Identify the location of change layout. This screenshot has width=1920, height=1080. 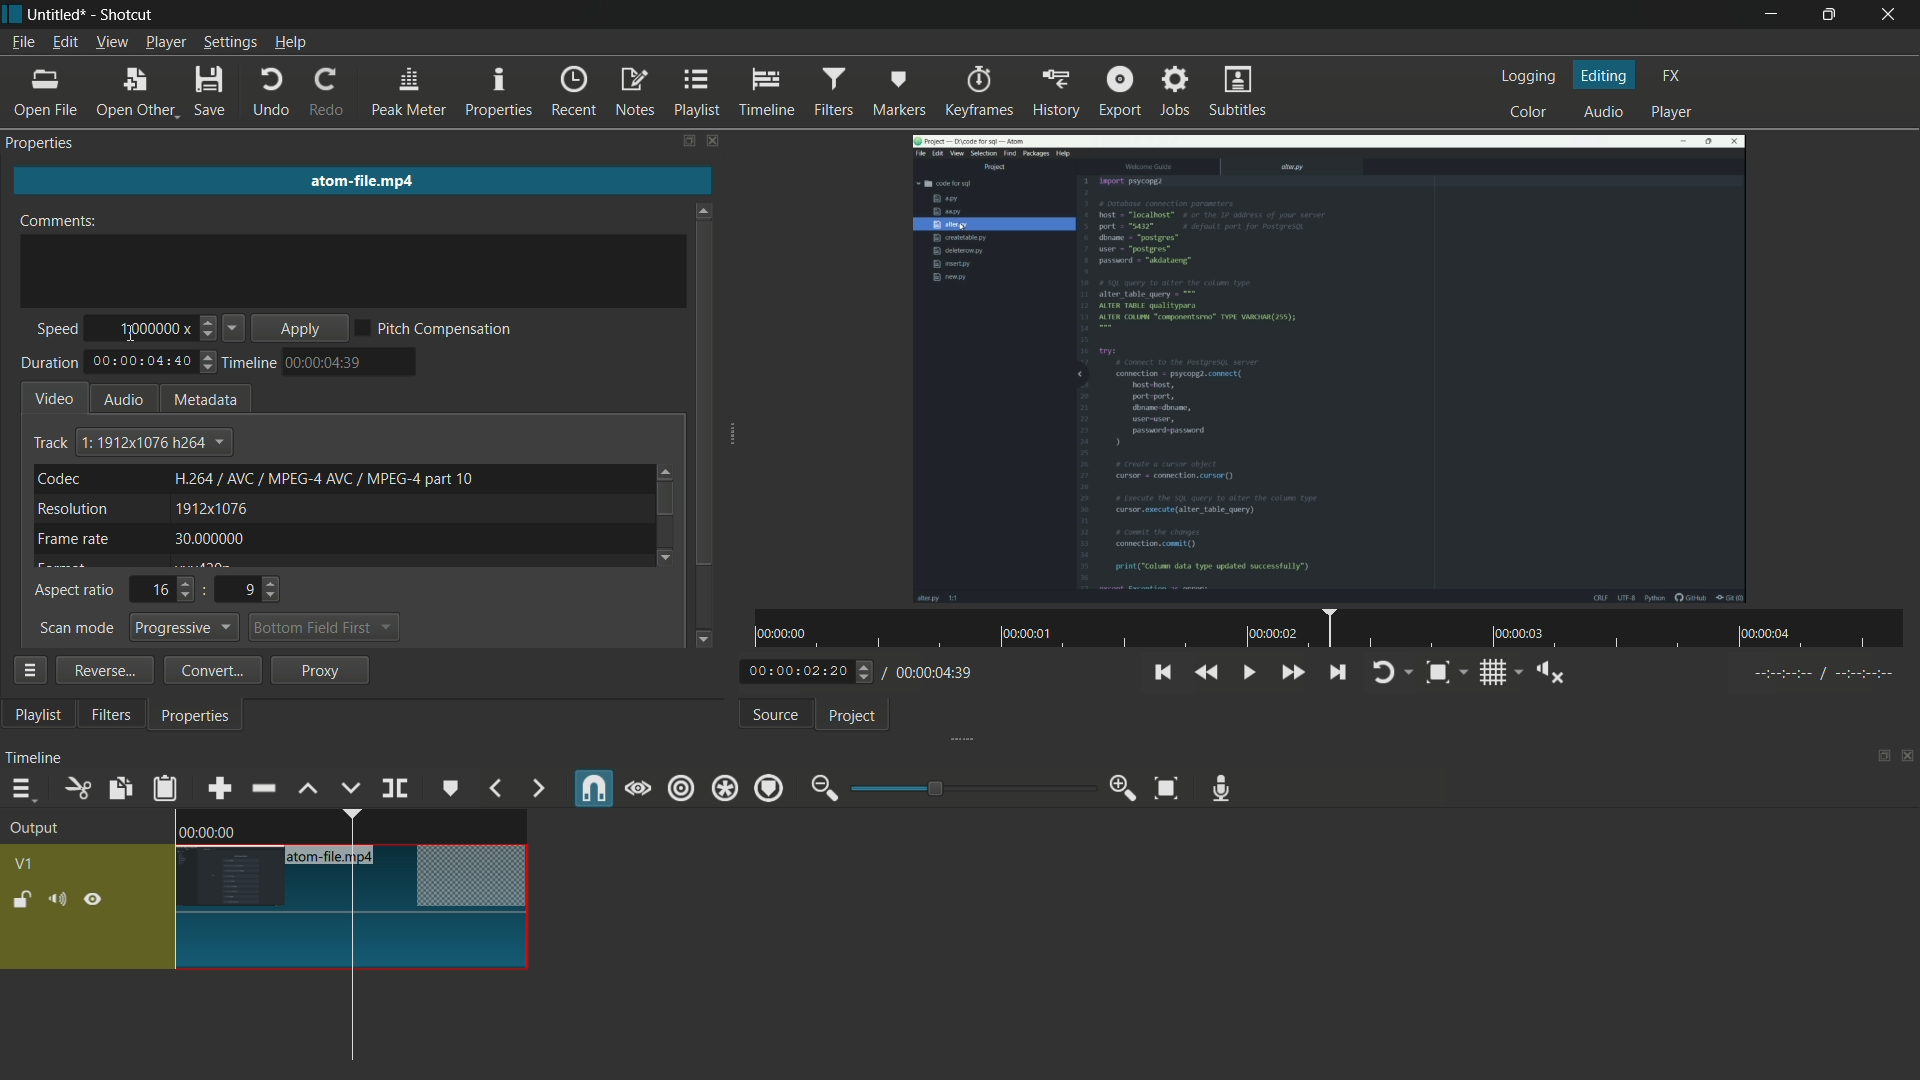
(1877, 759).